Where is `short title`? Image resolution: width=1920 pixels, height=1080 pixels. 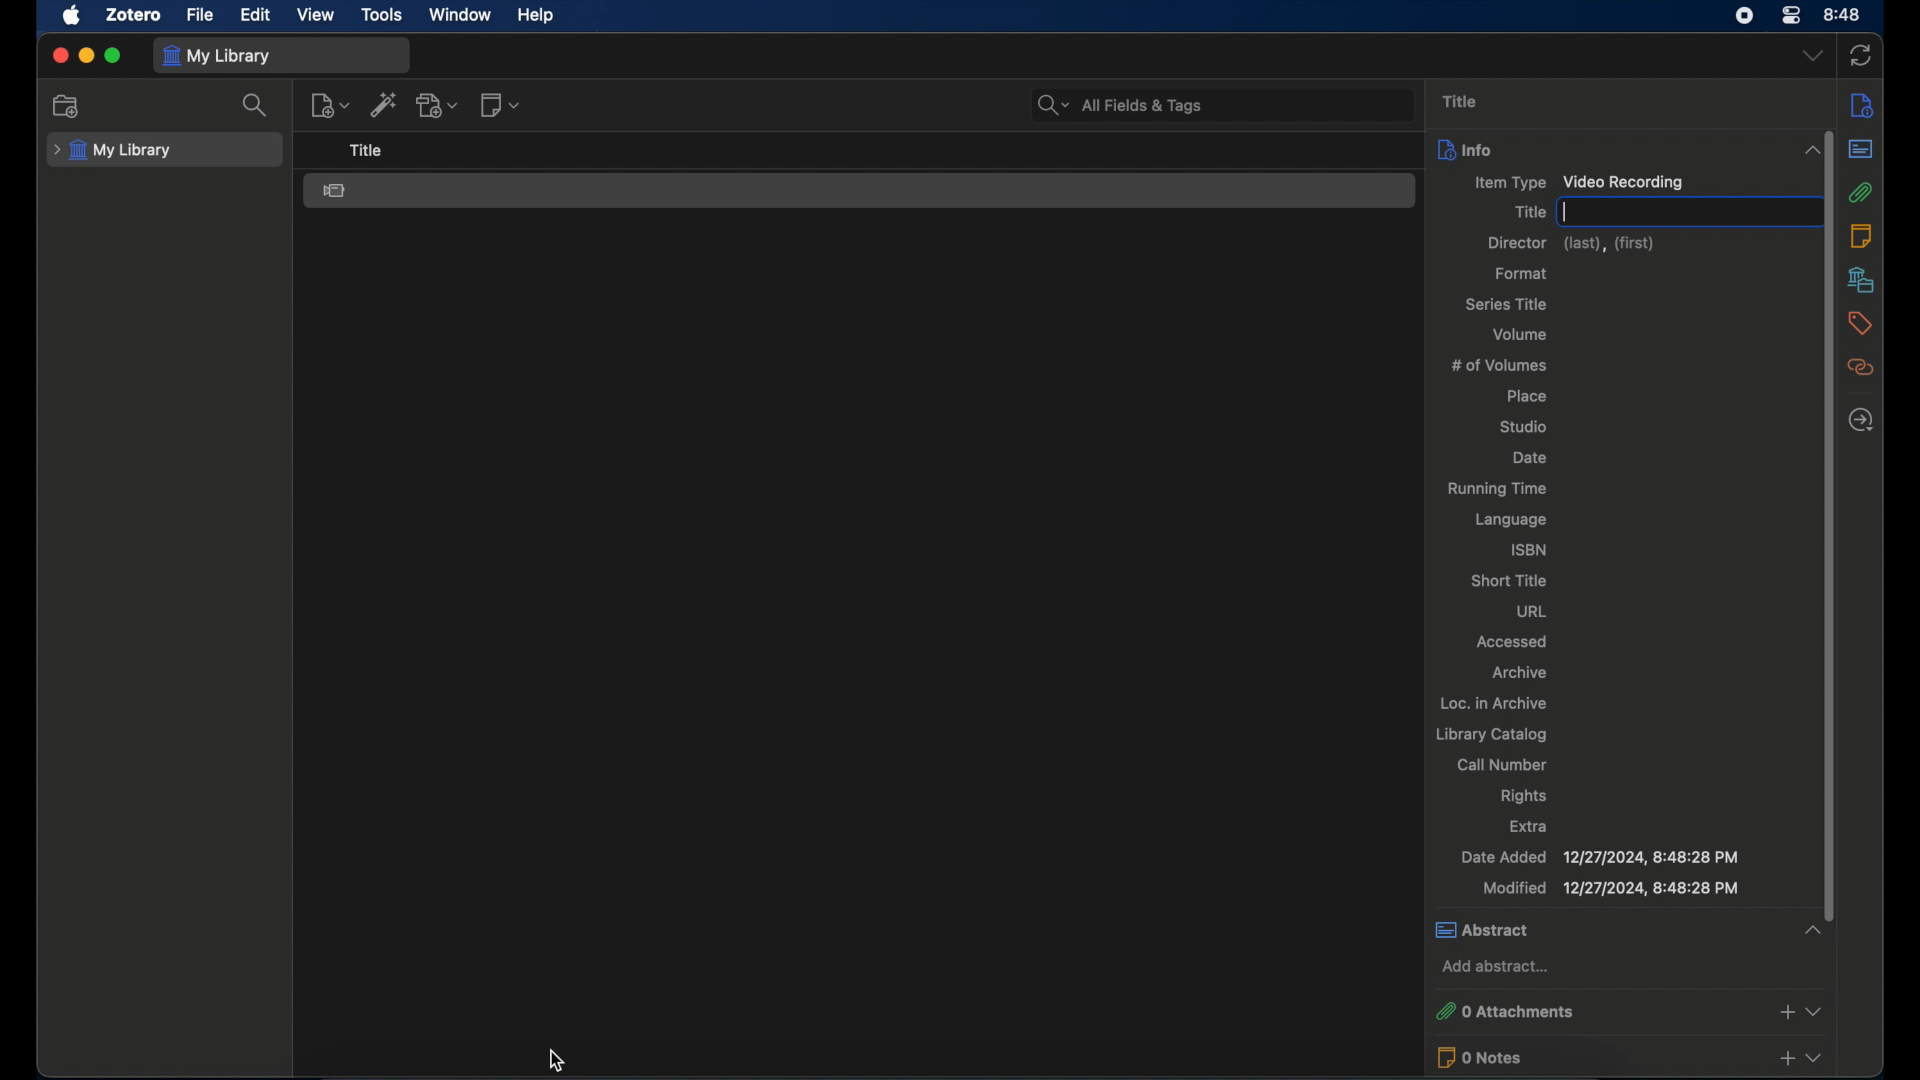 short title is located at coordinates (1508, 581).